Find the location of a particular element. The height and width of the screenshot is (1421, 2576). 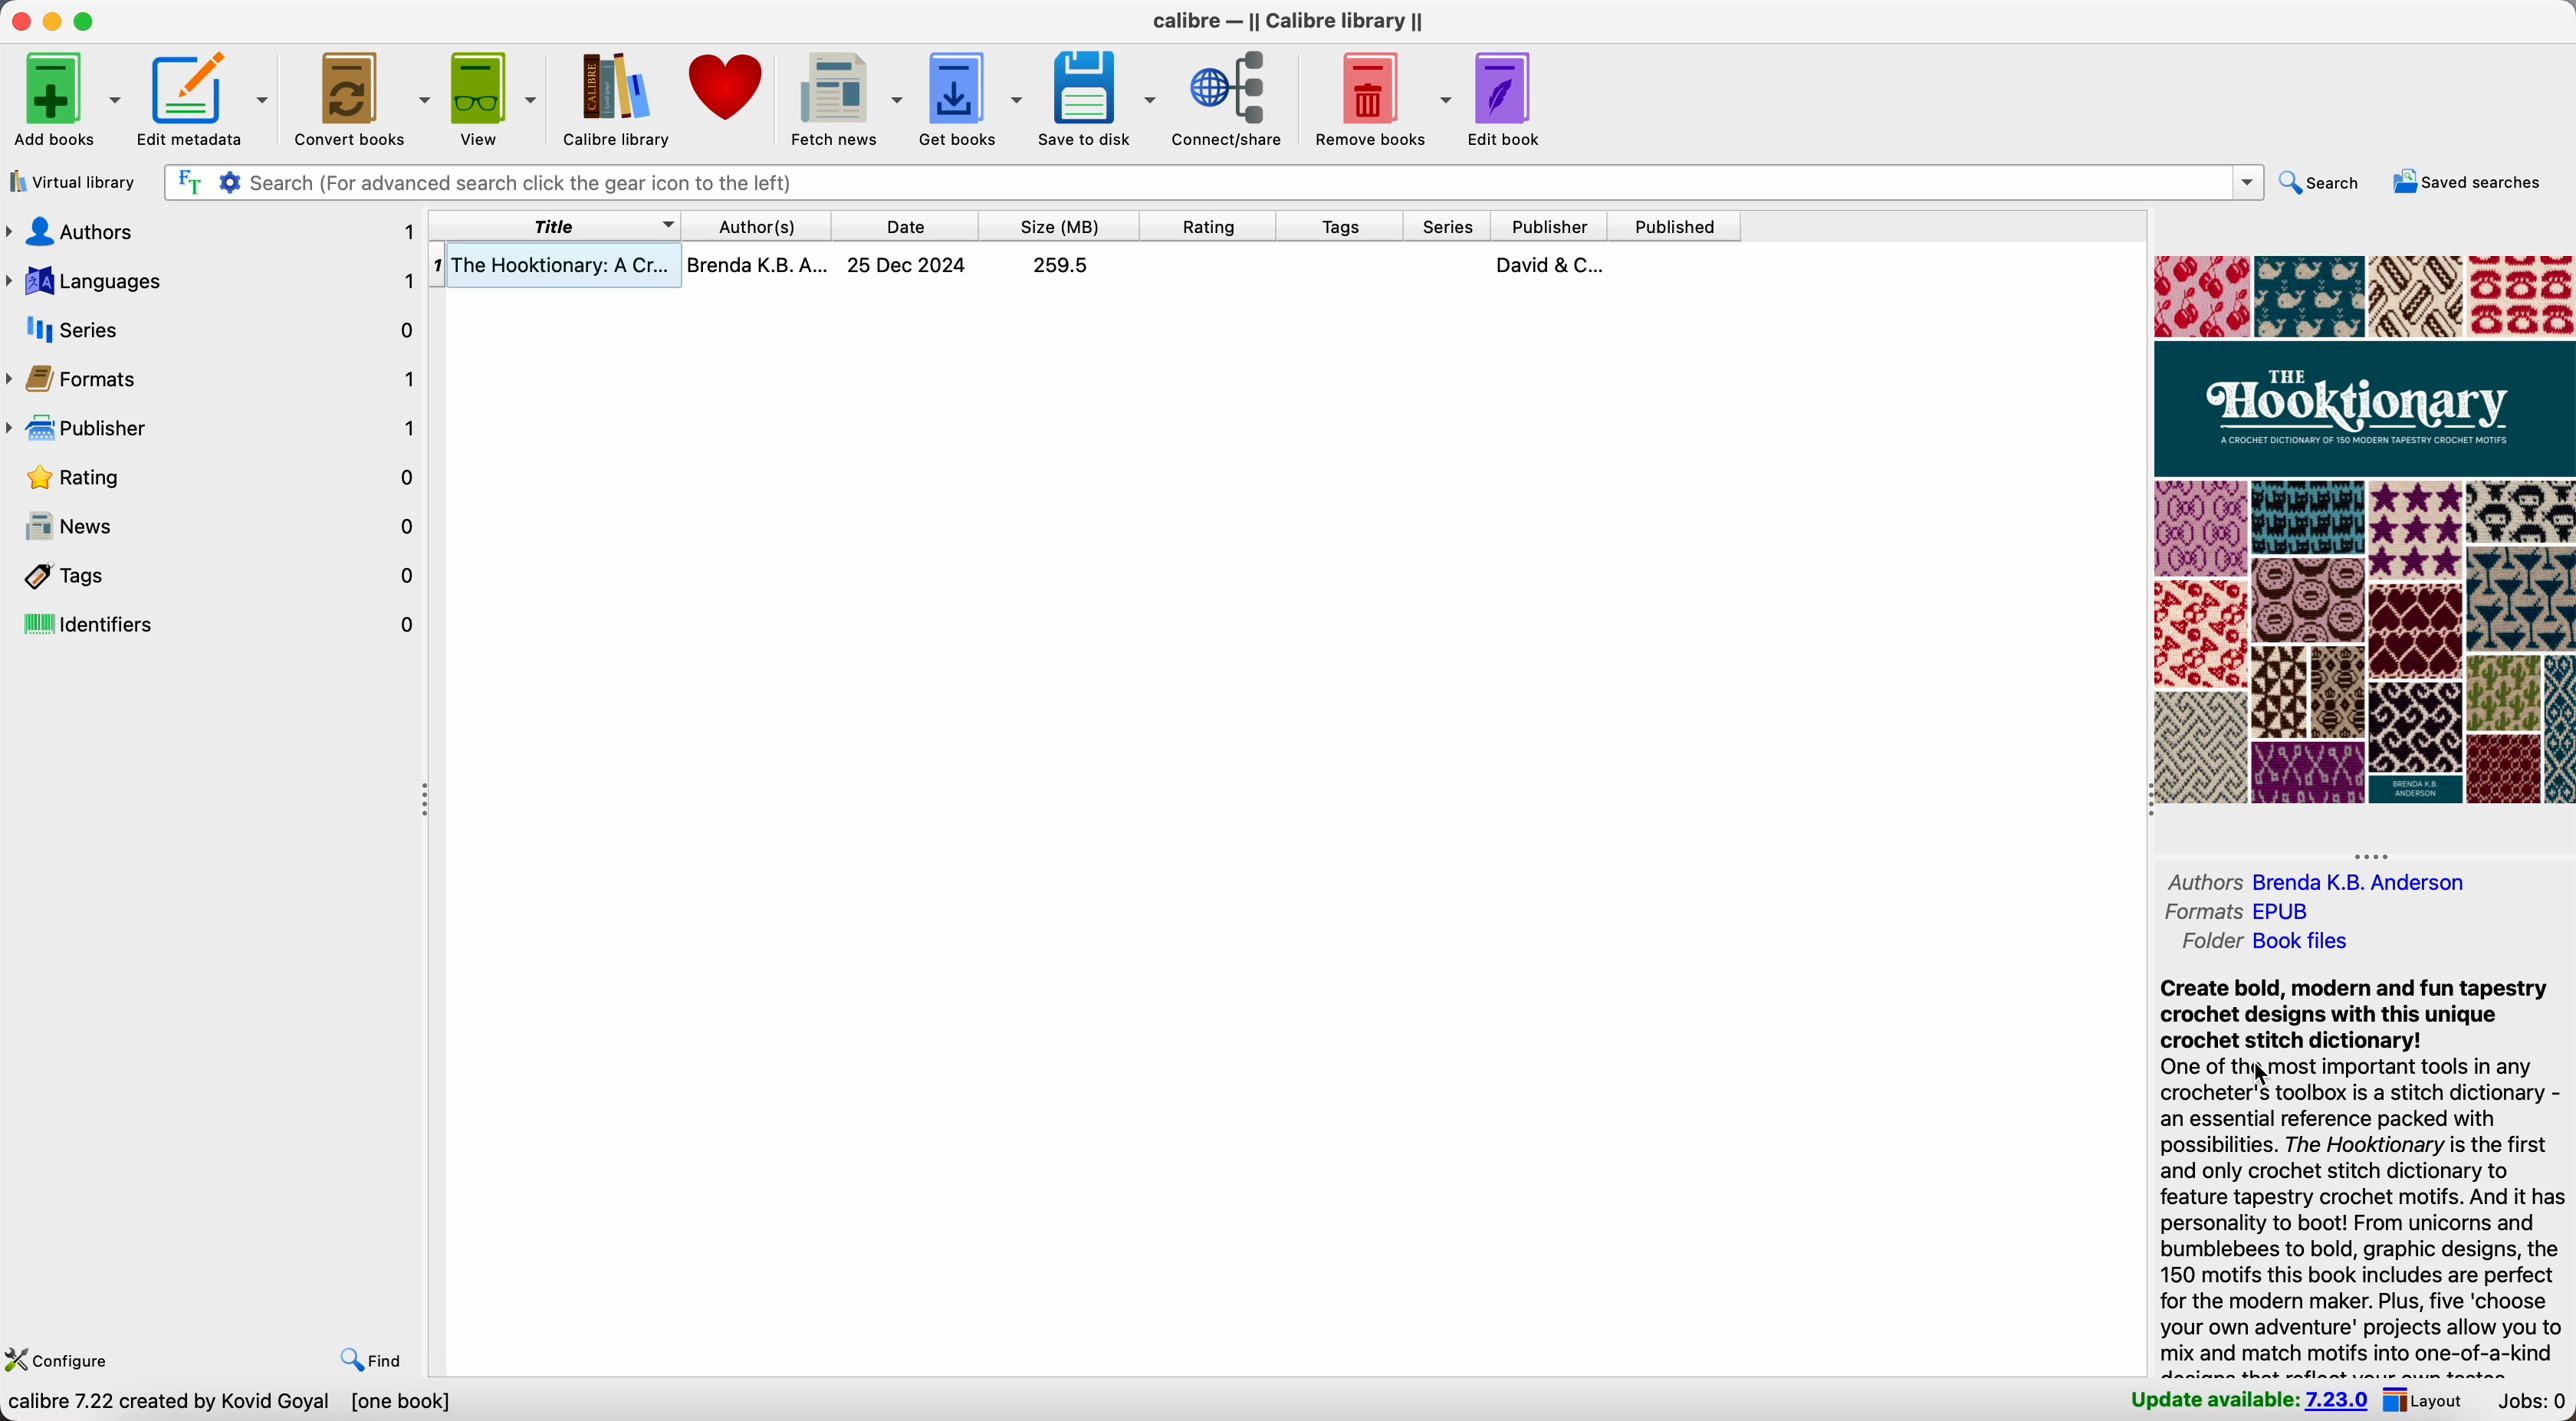

add books is located at coordinates (64, 100).